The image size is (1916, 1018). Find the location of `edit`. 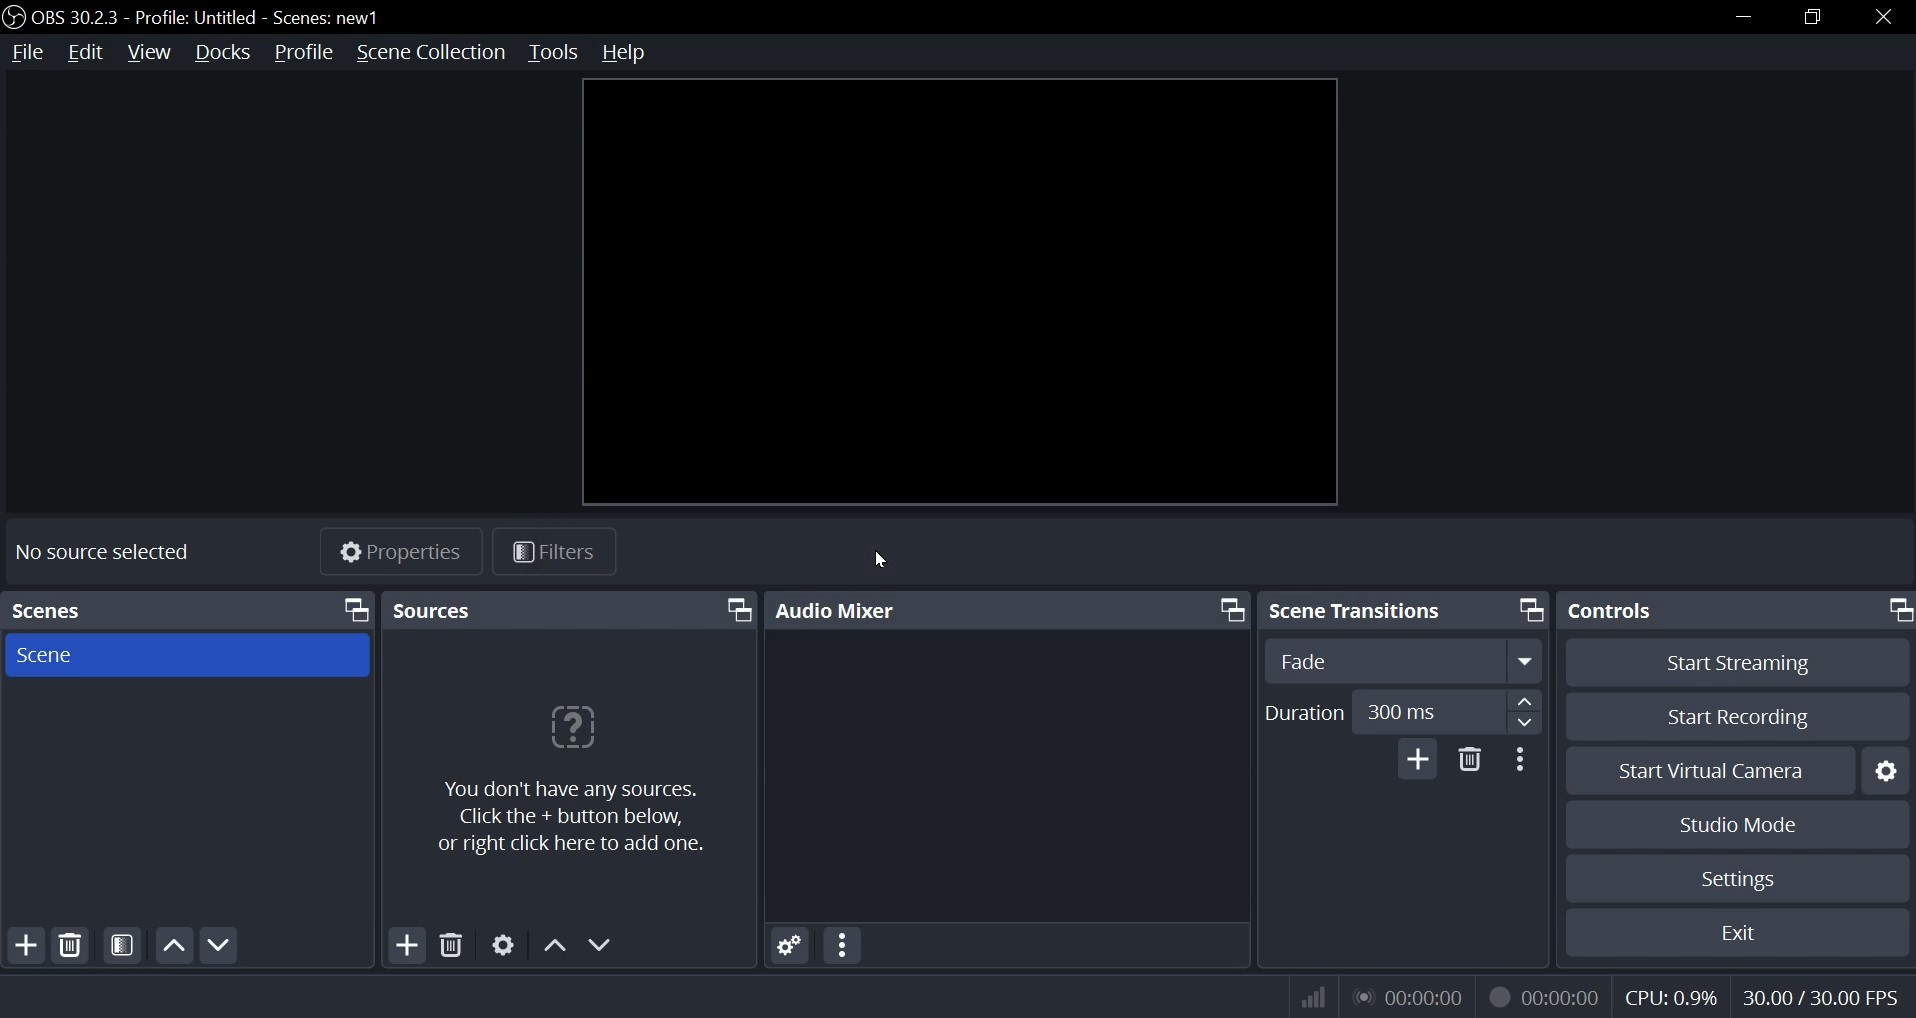

edit is located at coordinates (85, 53).